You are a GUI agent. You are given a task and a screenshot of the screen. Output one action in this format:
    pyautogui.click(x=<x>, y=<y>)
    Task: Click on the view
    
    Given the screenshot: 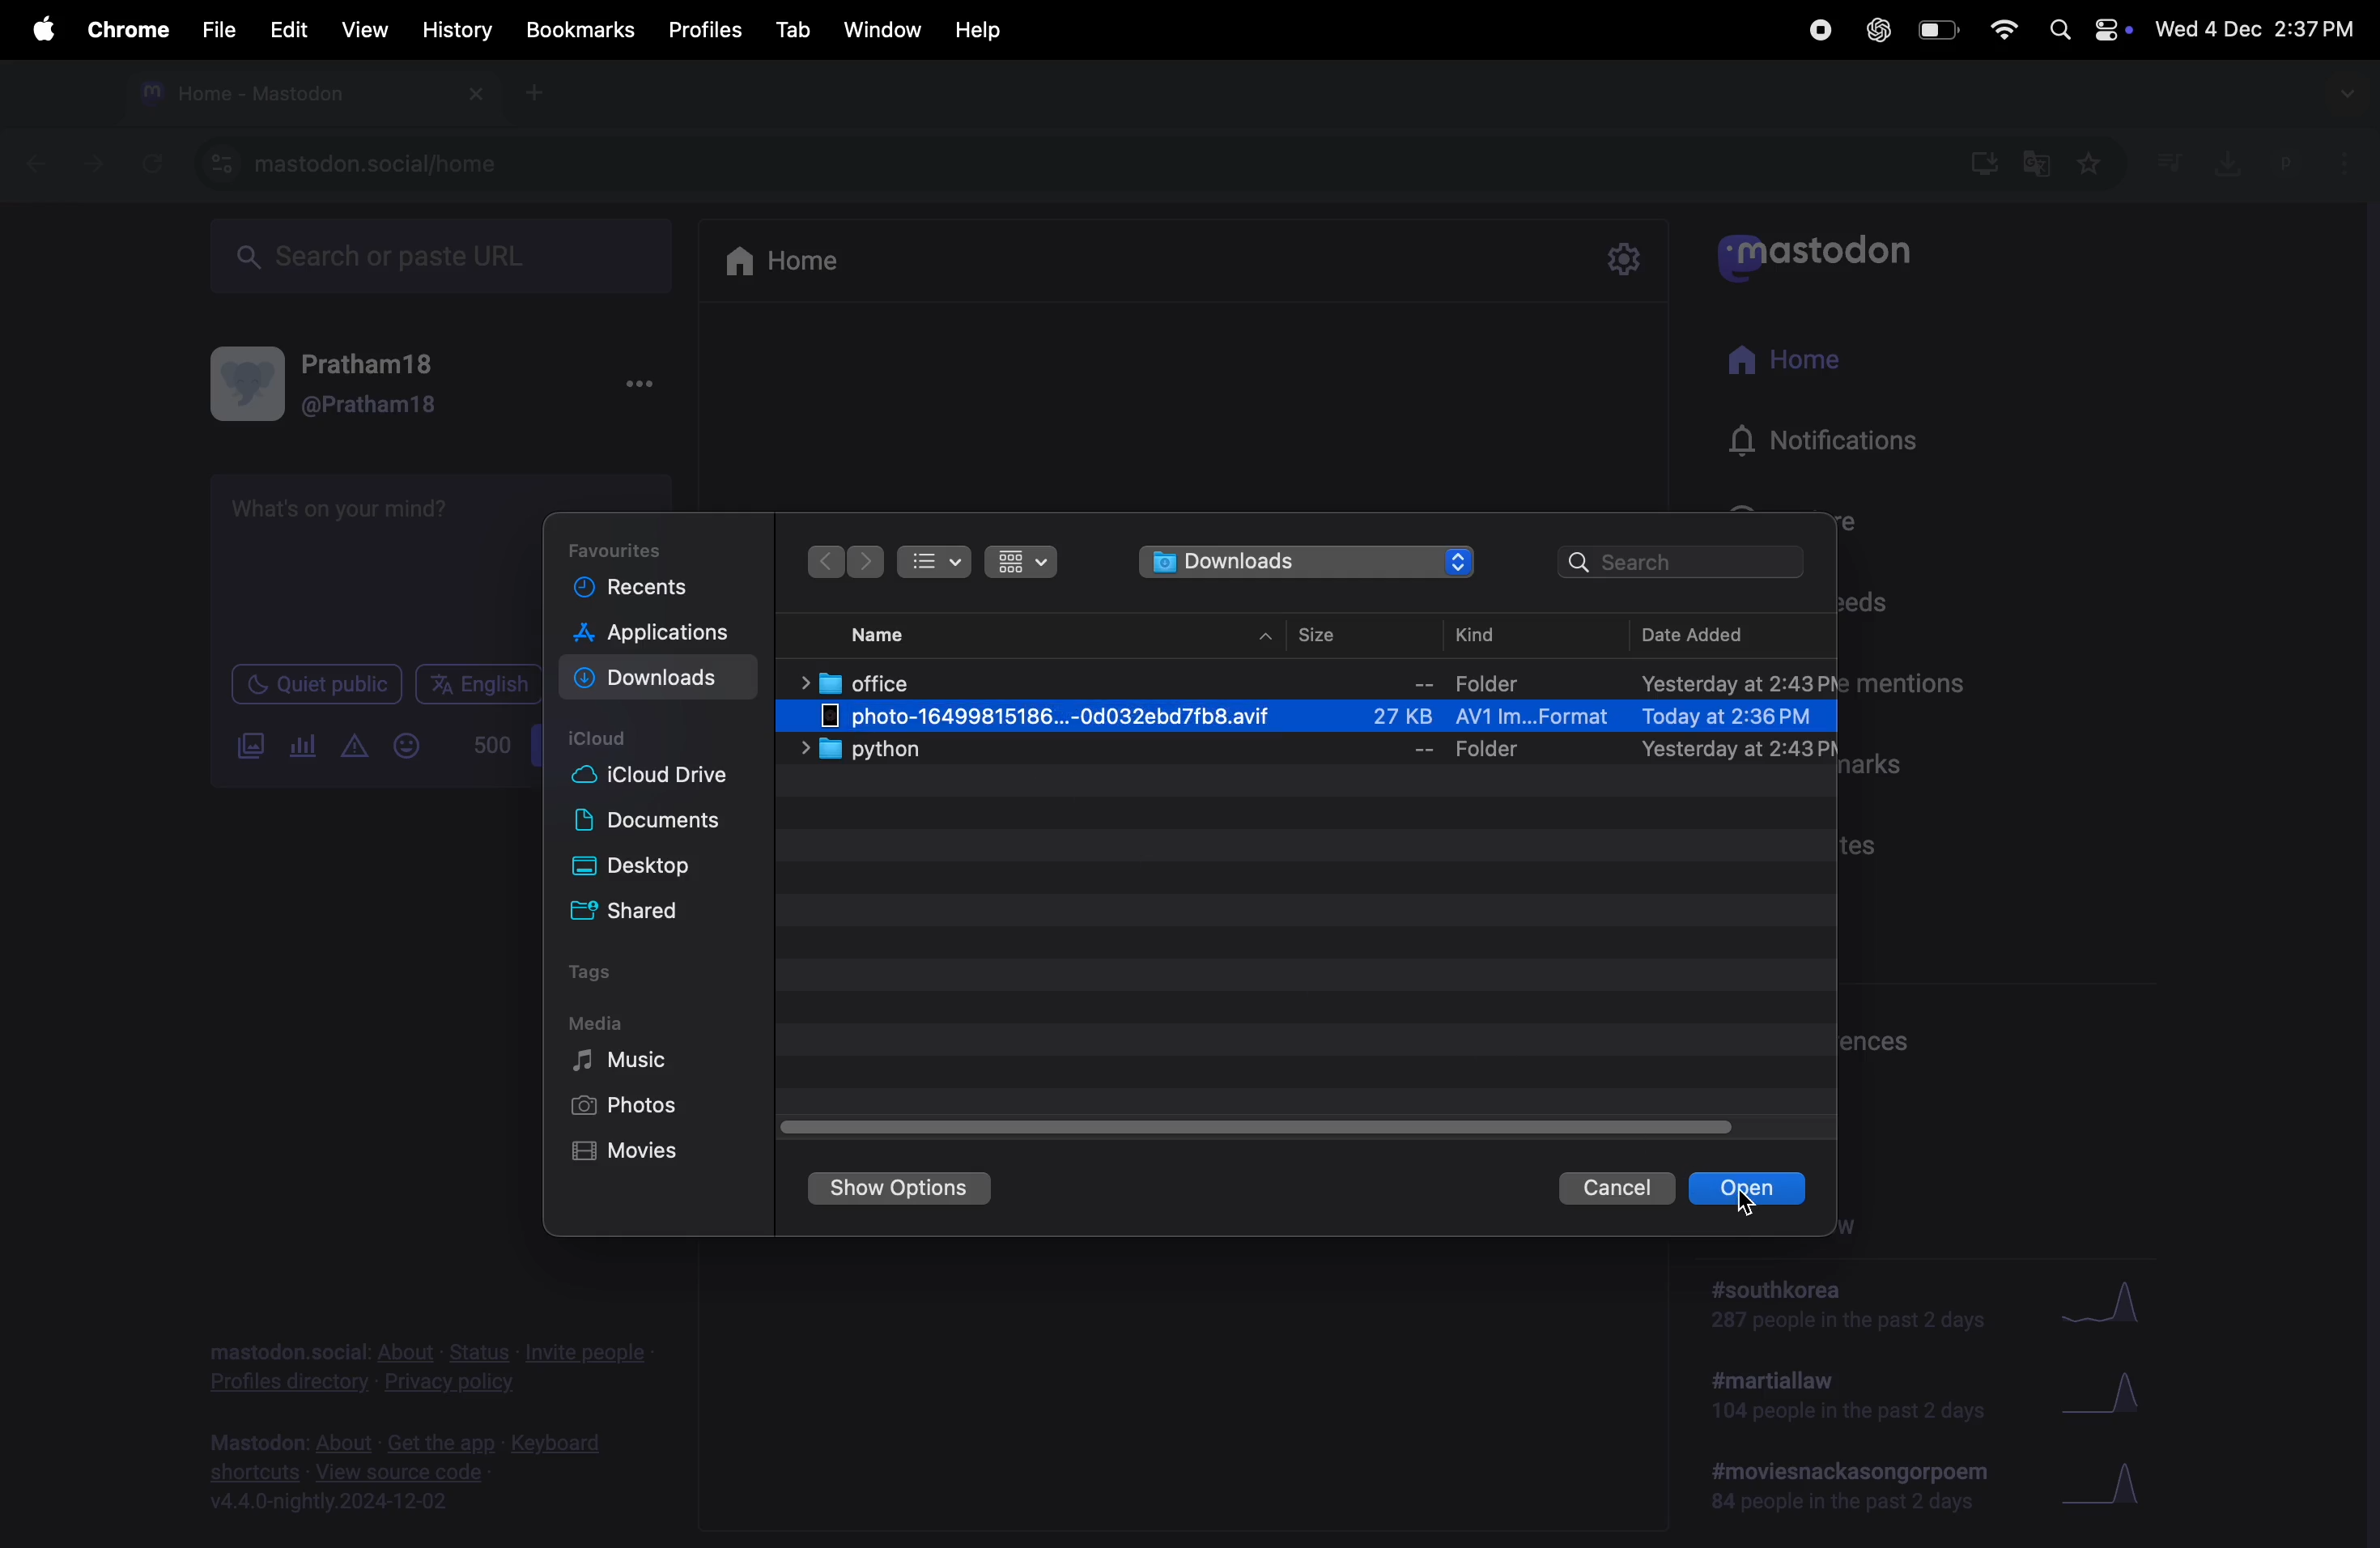 What is the action you would take?
    pyautogui.click(x=363, y=29)
    